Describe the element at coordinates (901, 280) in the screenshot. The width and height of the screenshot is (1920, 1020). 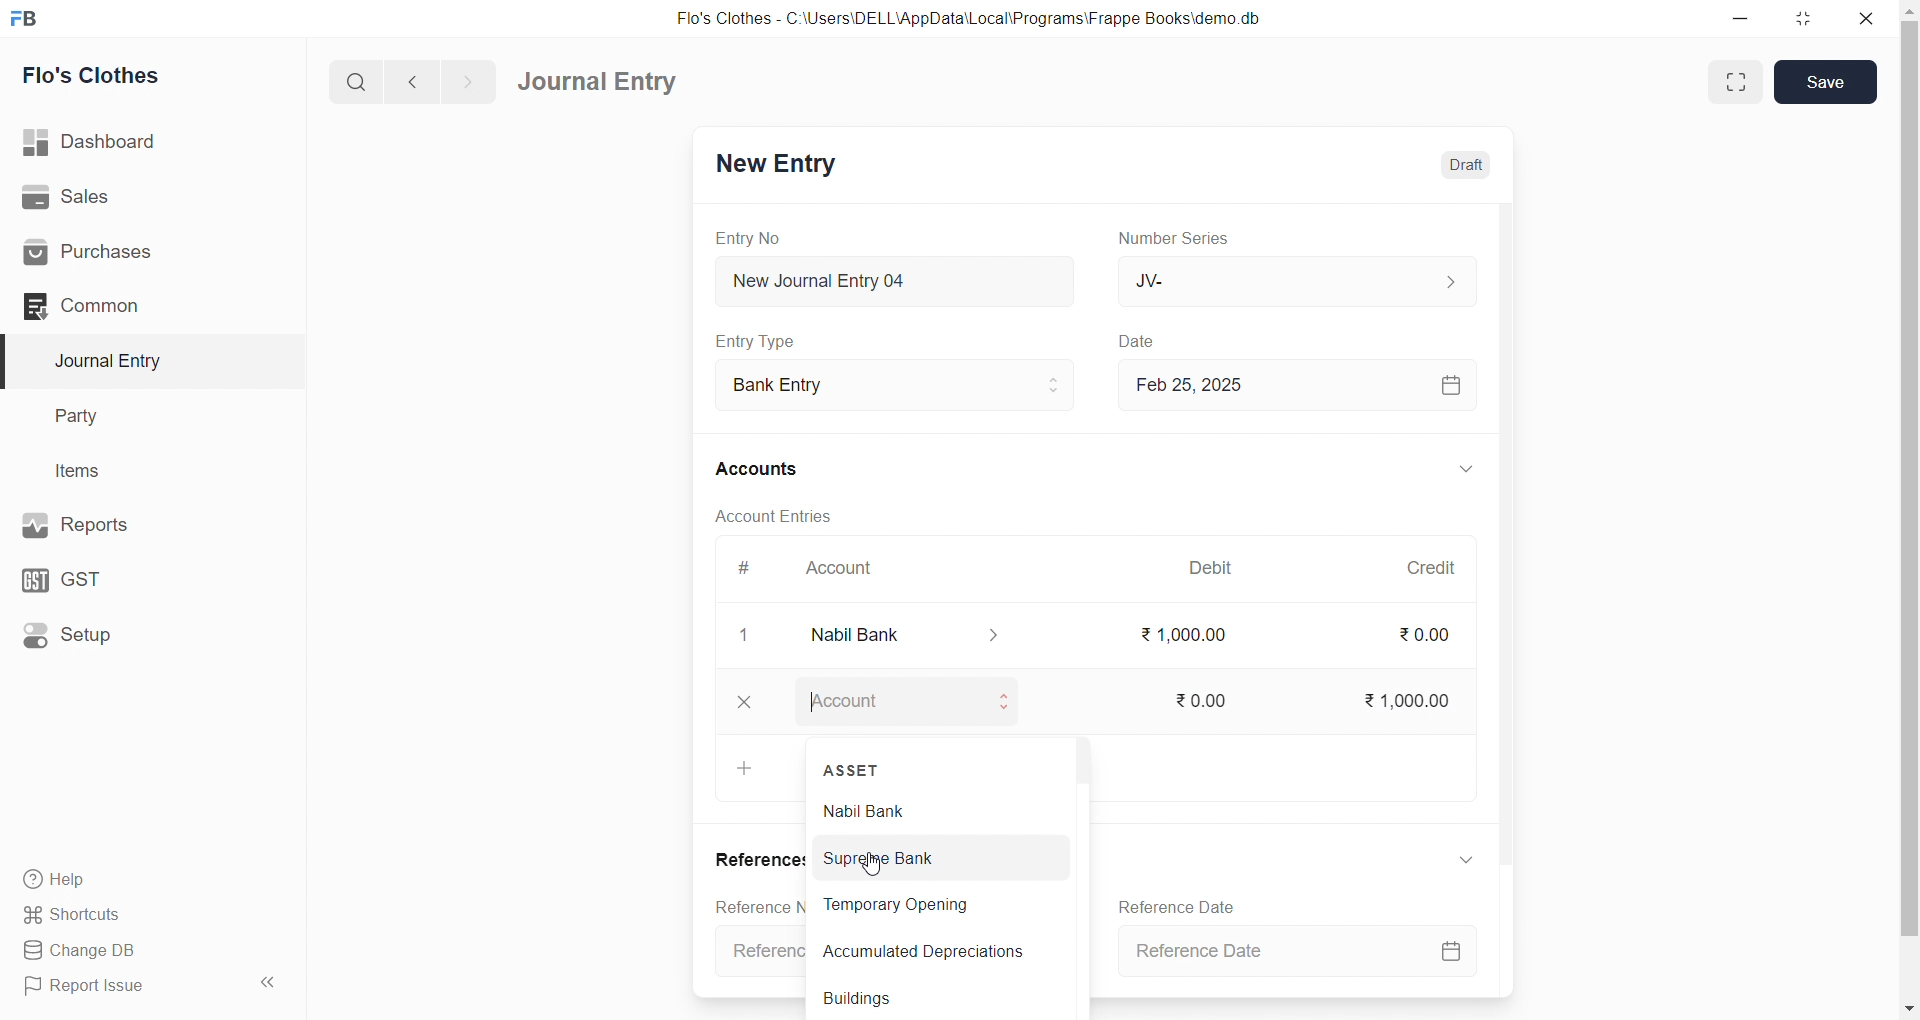
I see `New Journal Entry 04` at that location.